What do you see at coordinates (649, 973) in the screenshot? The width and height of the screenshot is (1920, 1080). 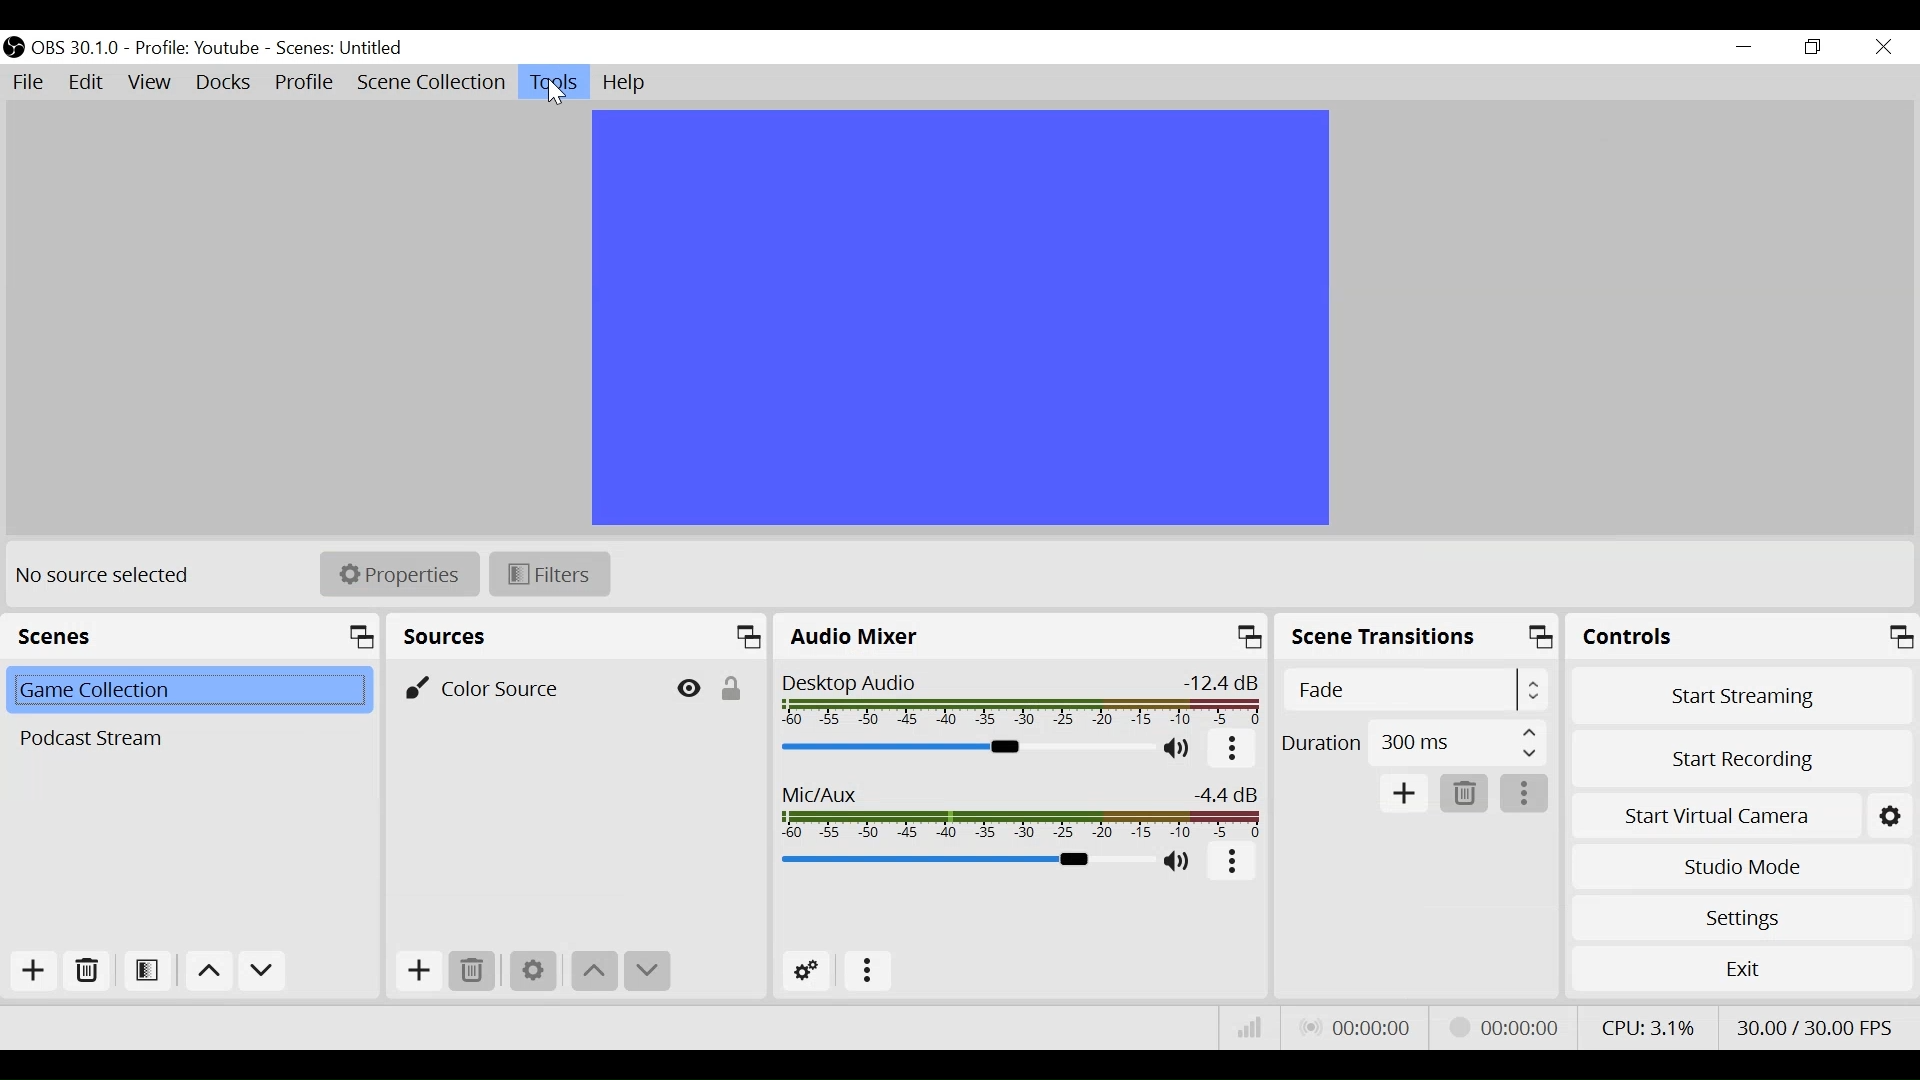 I see `move down` at bounding box center [649, 973].